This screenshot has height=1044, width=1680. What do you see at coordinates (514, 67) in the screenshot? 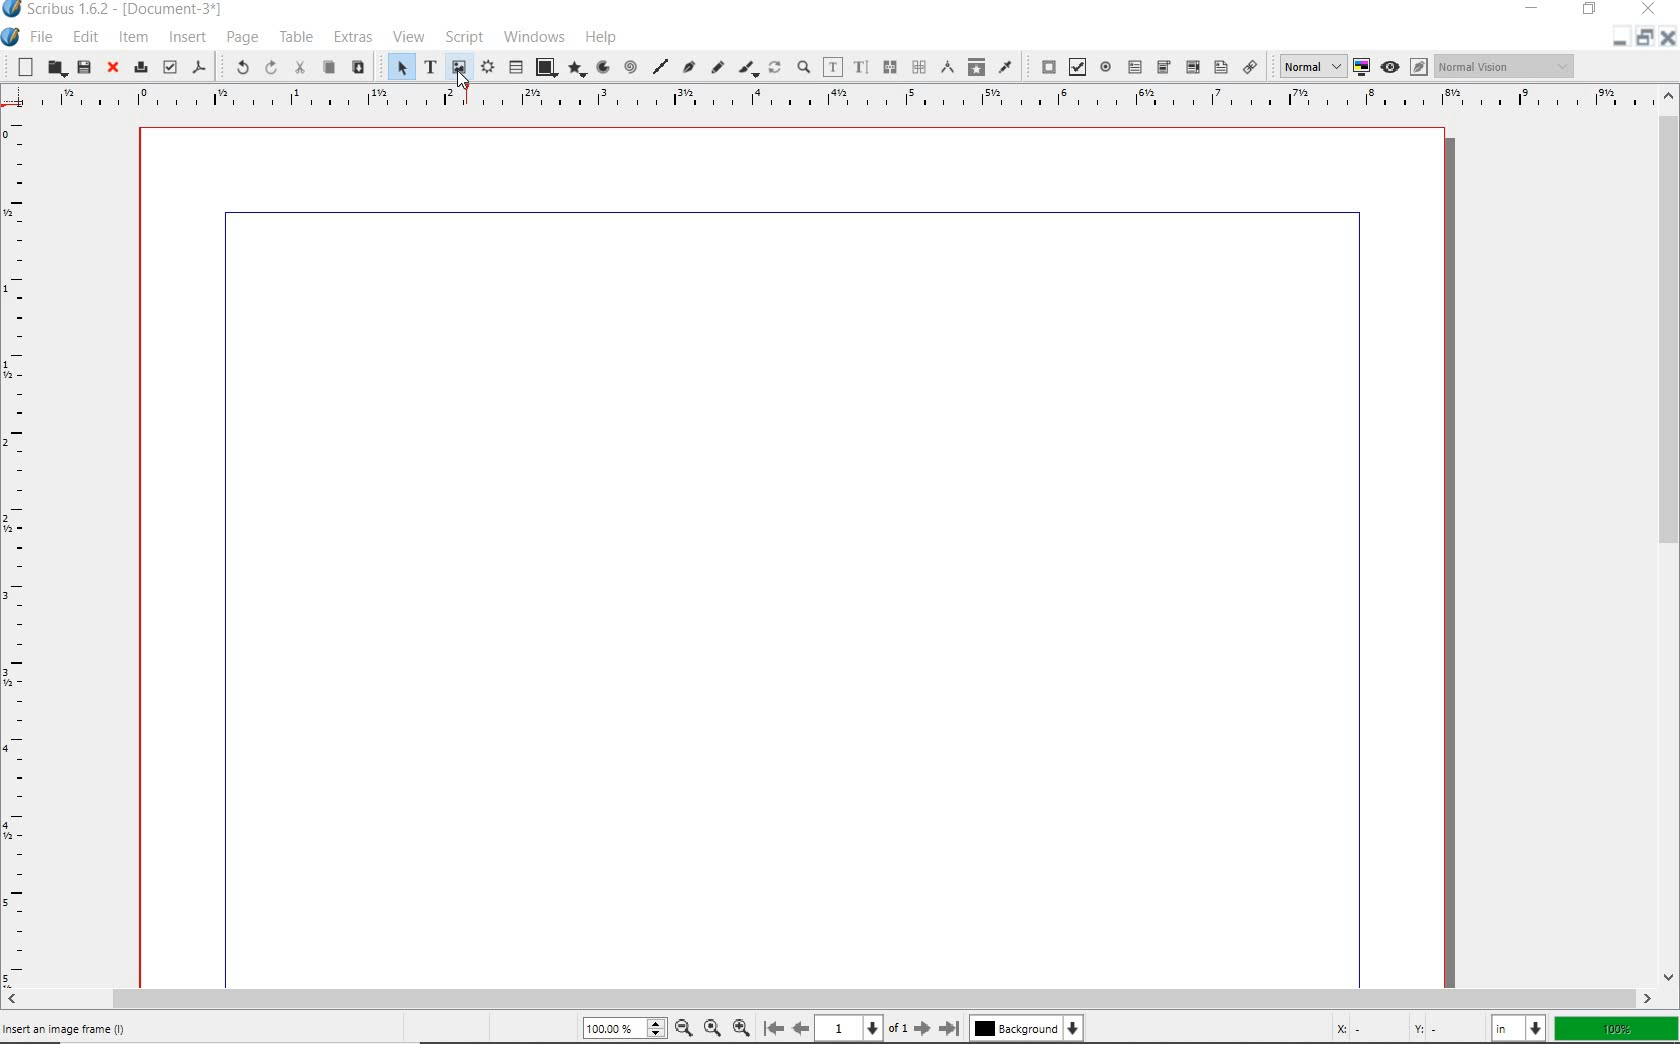
I see `table` at bounding box center [514, 67].